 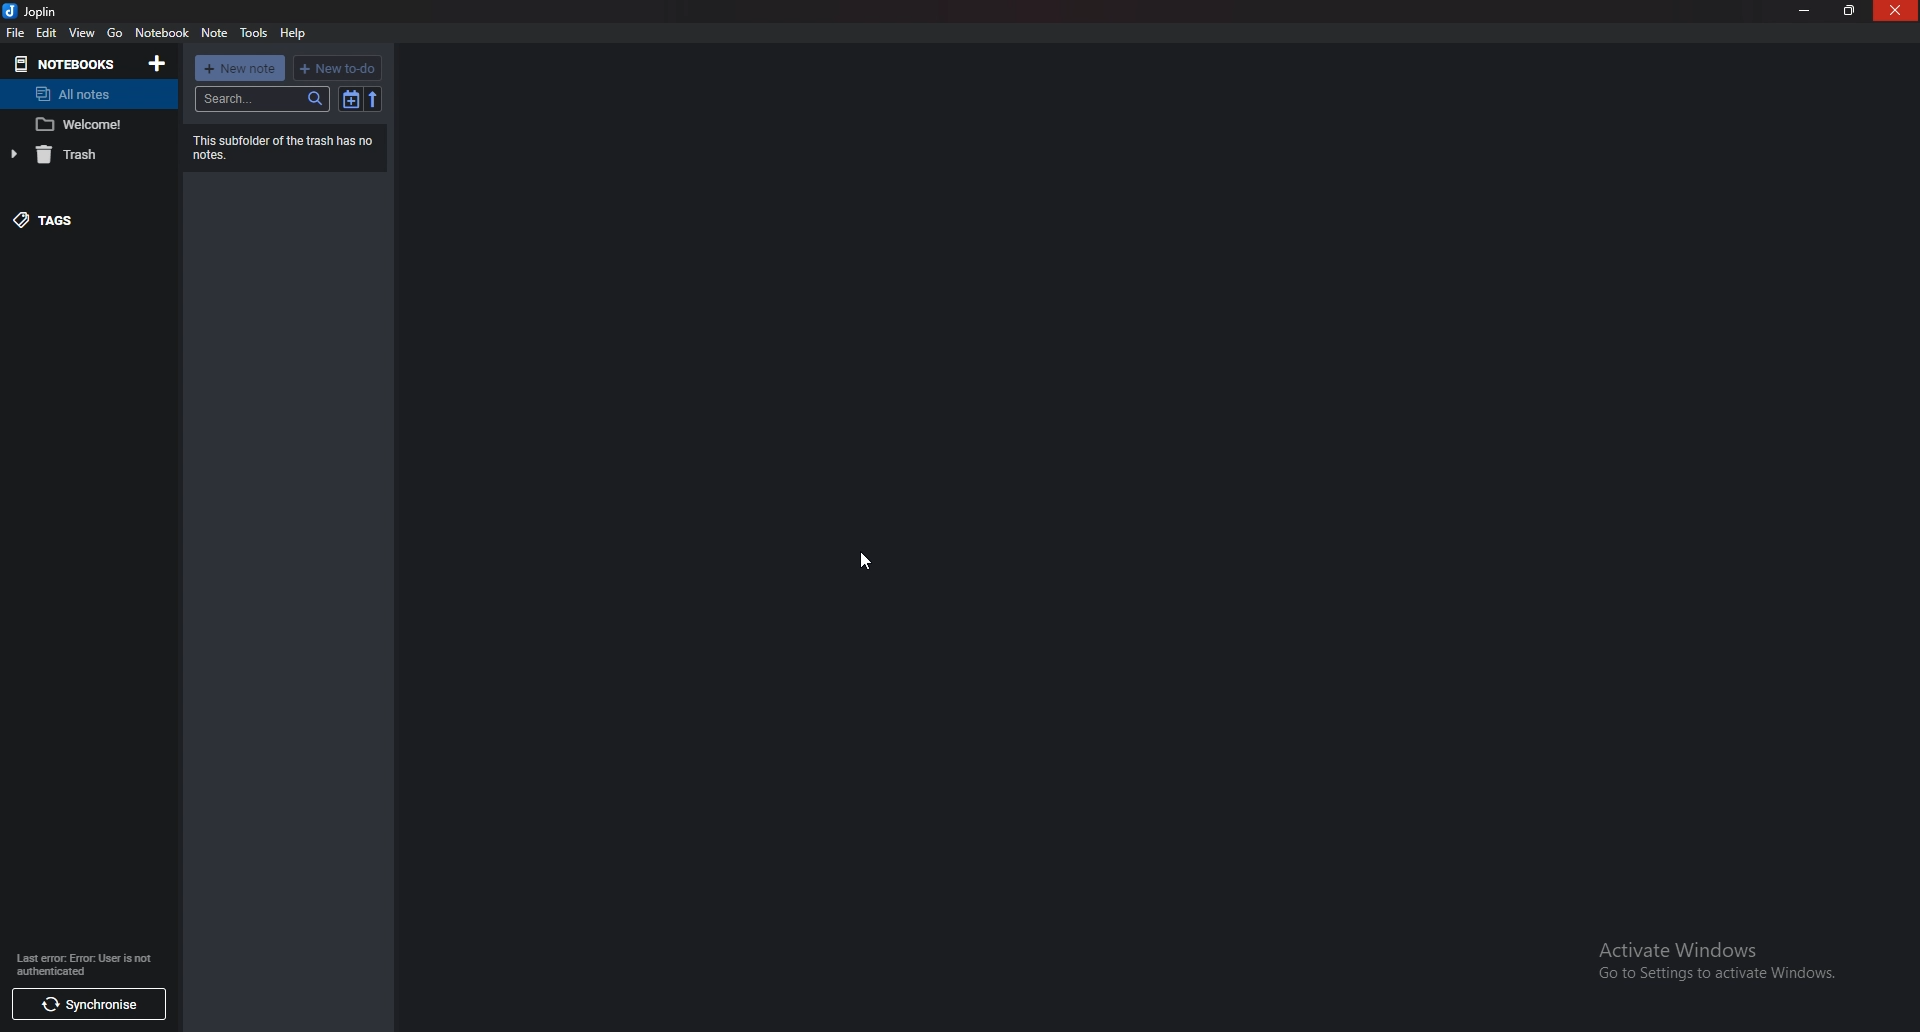 What do you see at coordinates (350, 99) in the screenshot?
I see `Toggle sort` at bounding box center [350, 99].